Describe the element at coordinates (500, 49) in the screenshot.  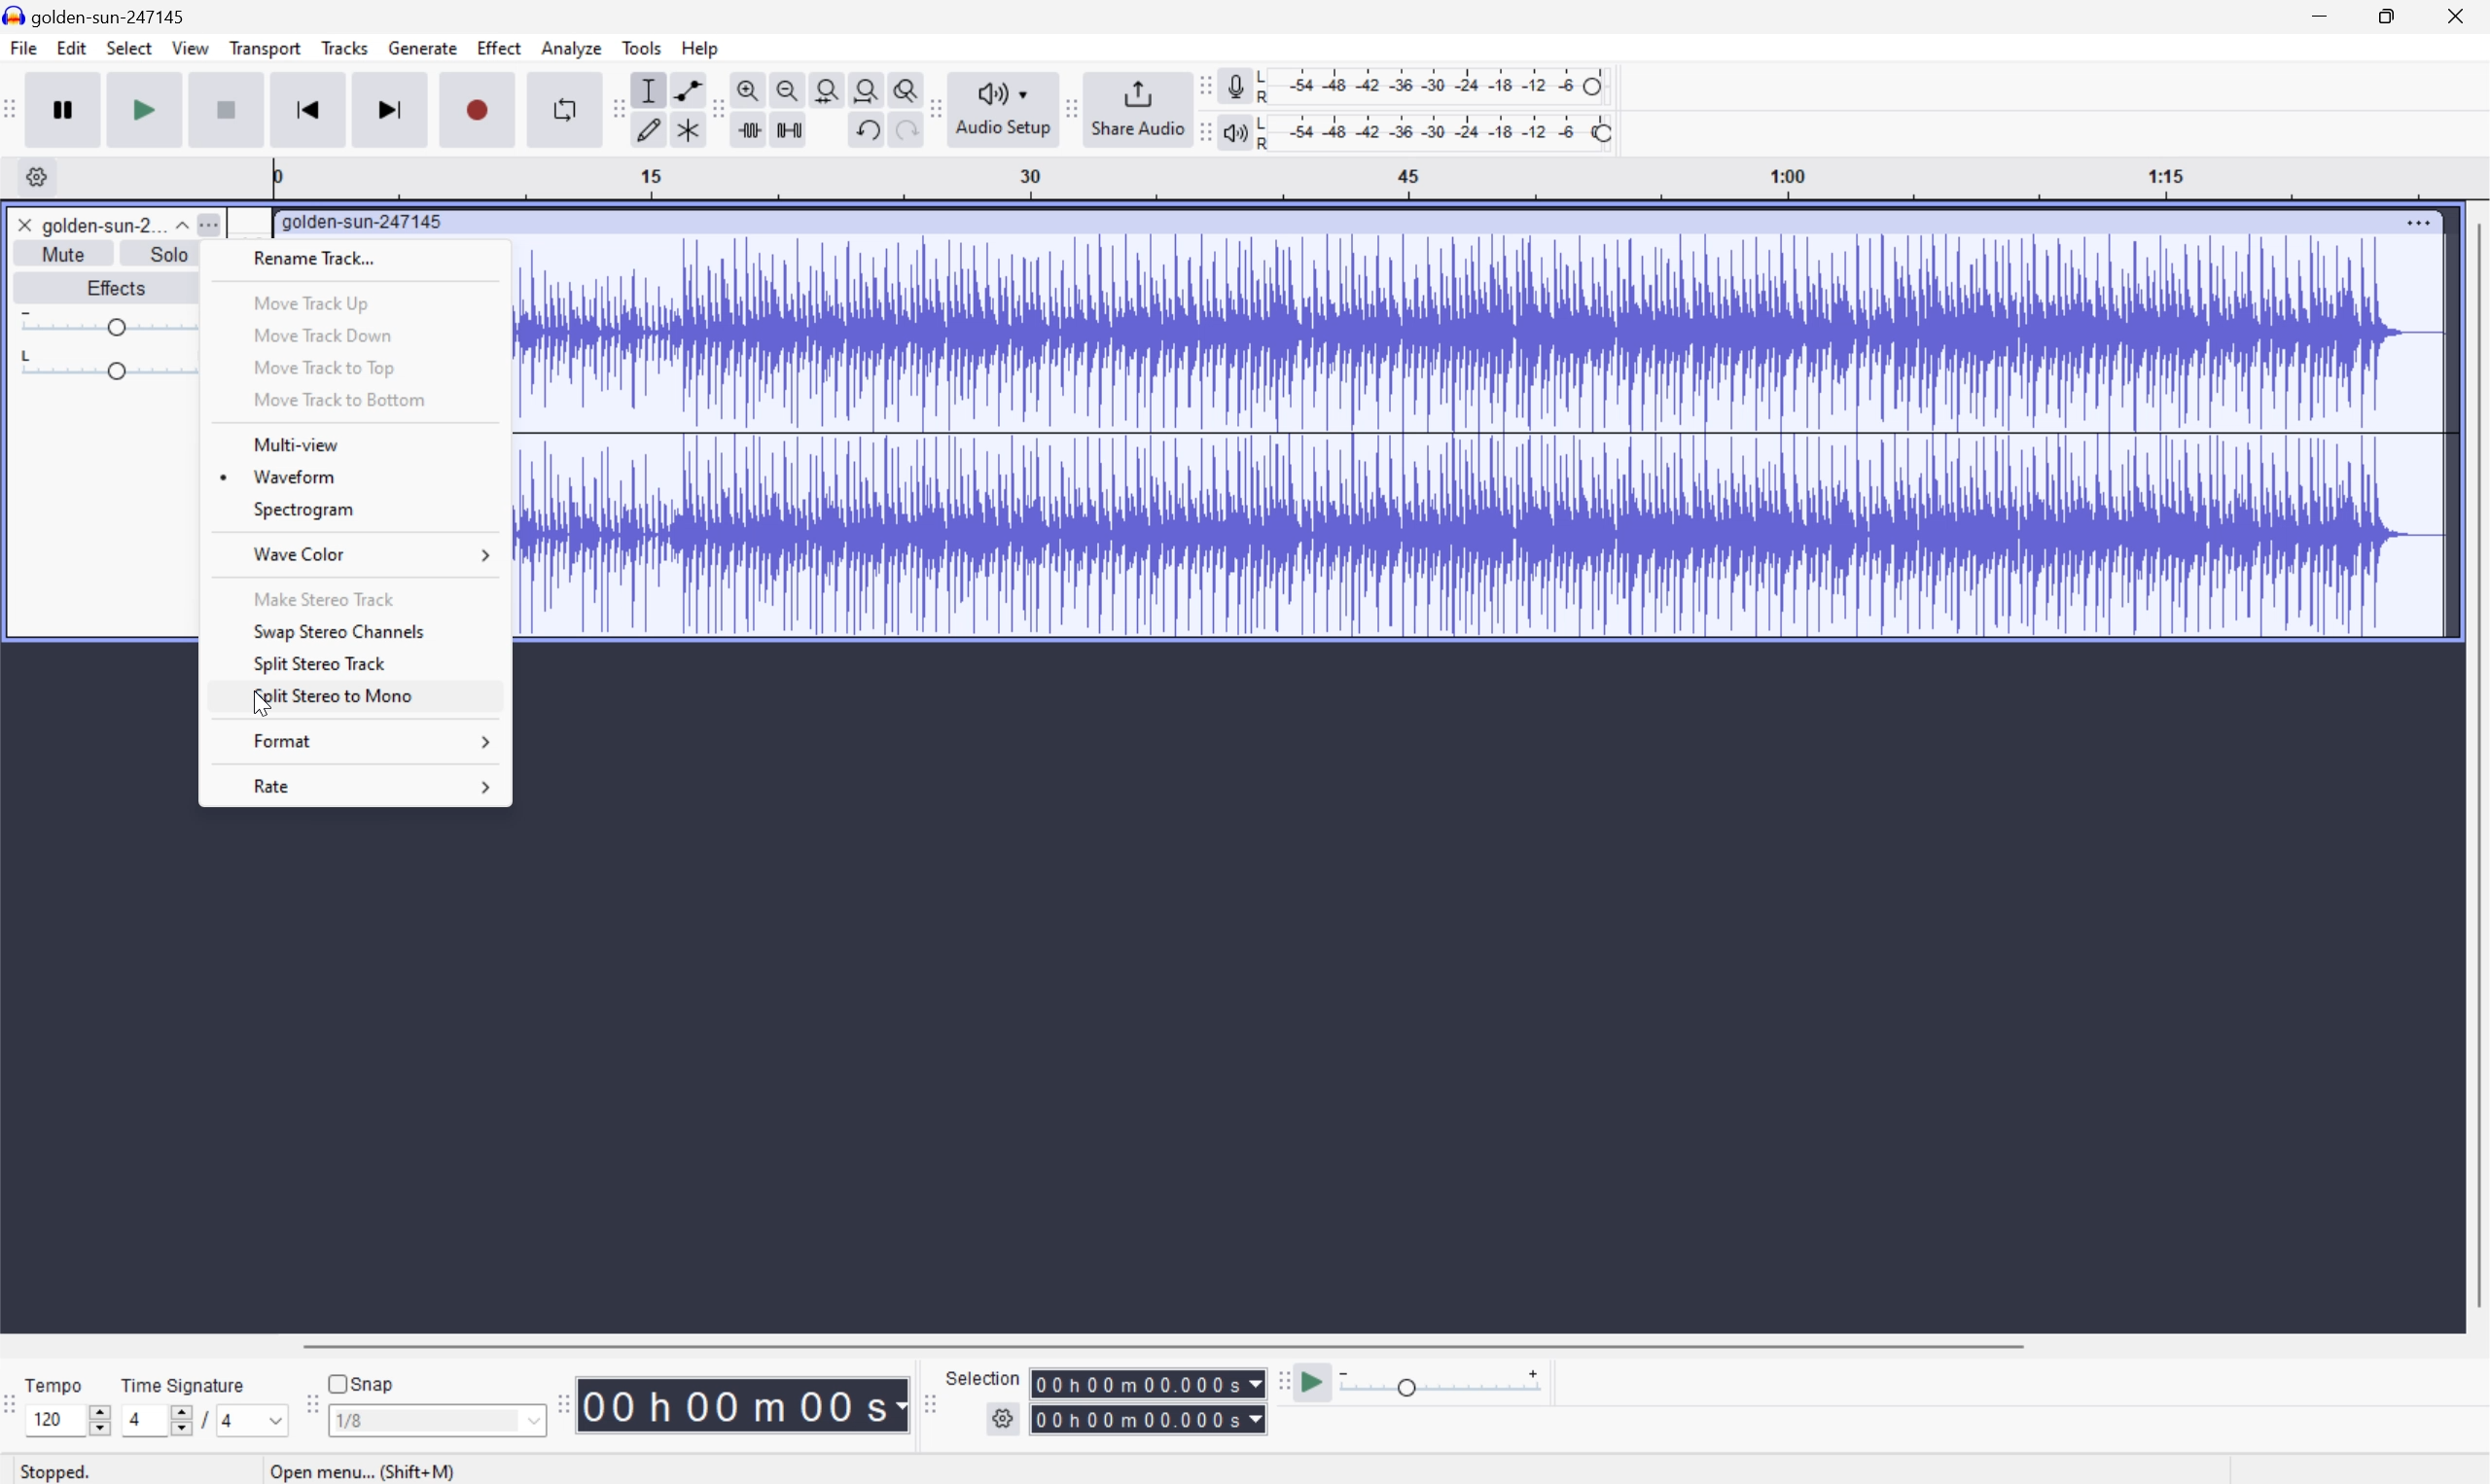
I see `Effect` at that location.